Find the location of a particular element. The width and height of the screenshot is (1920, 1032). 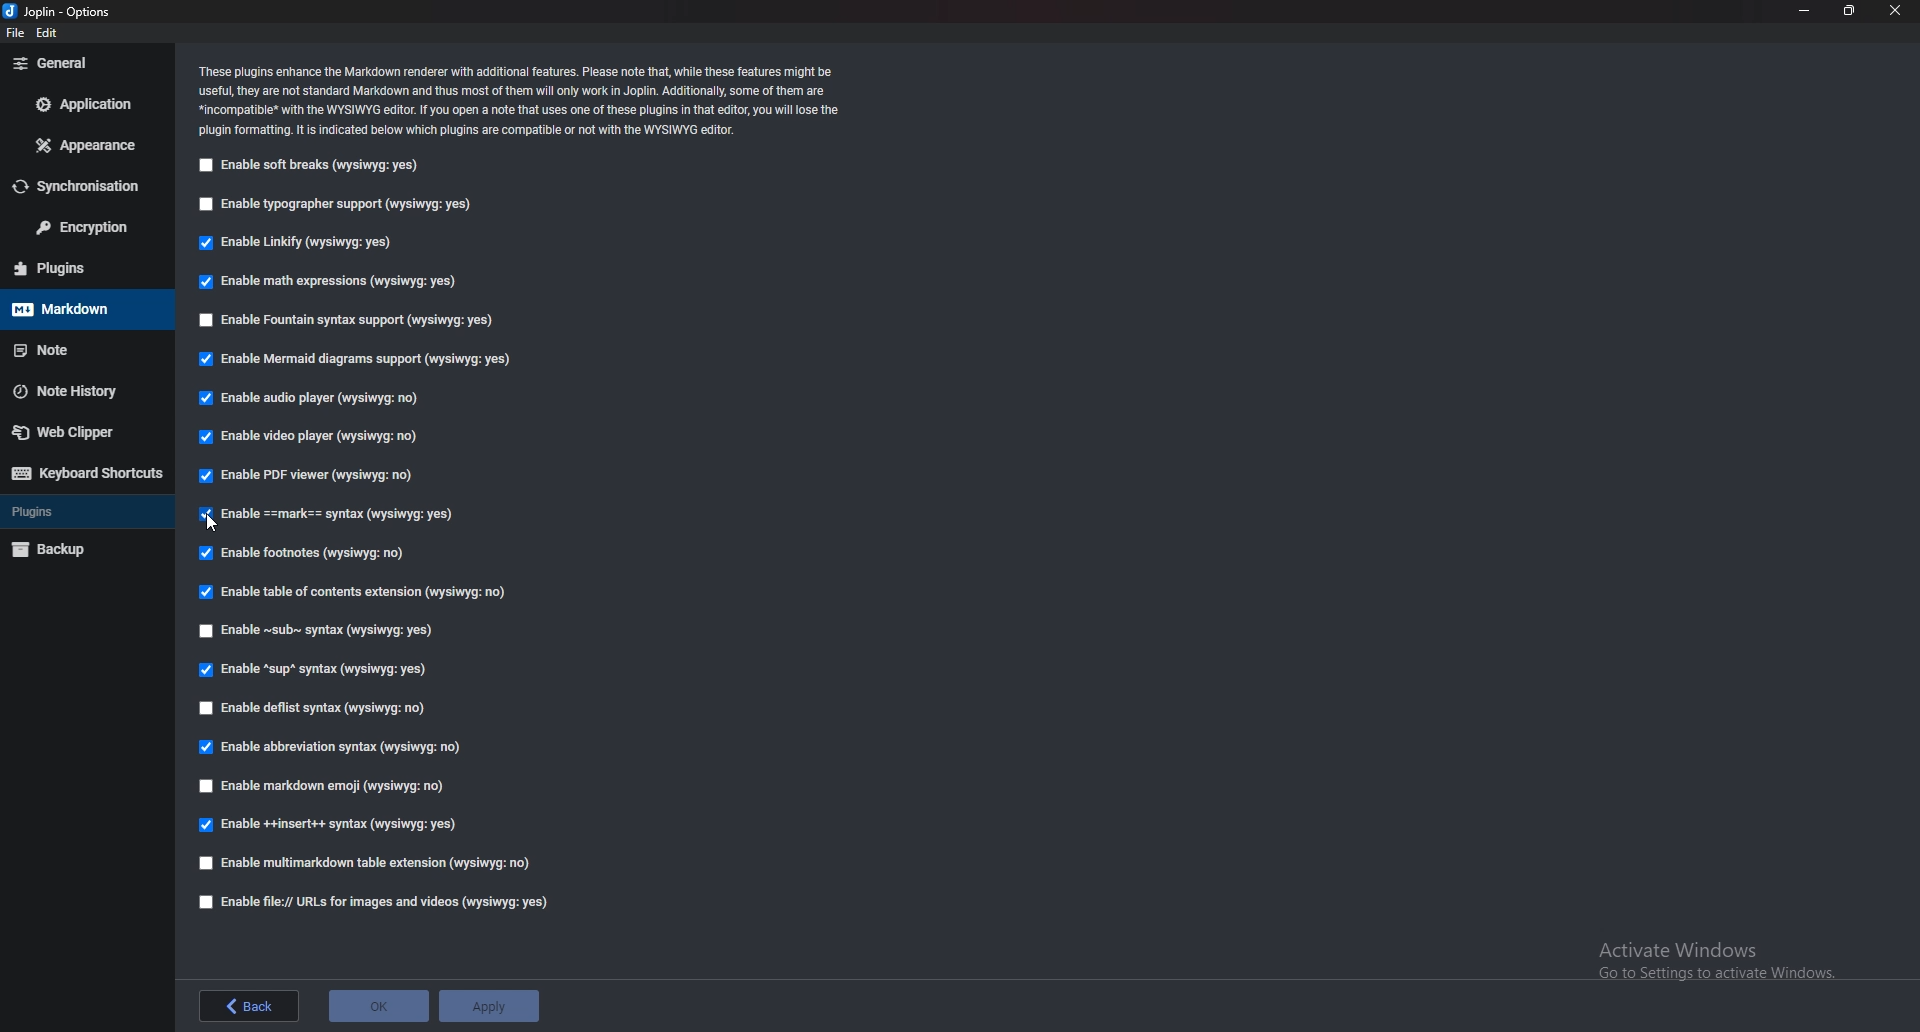

Resize is located at coordinates (1851, 10).